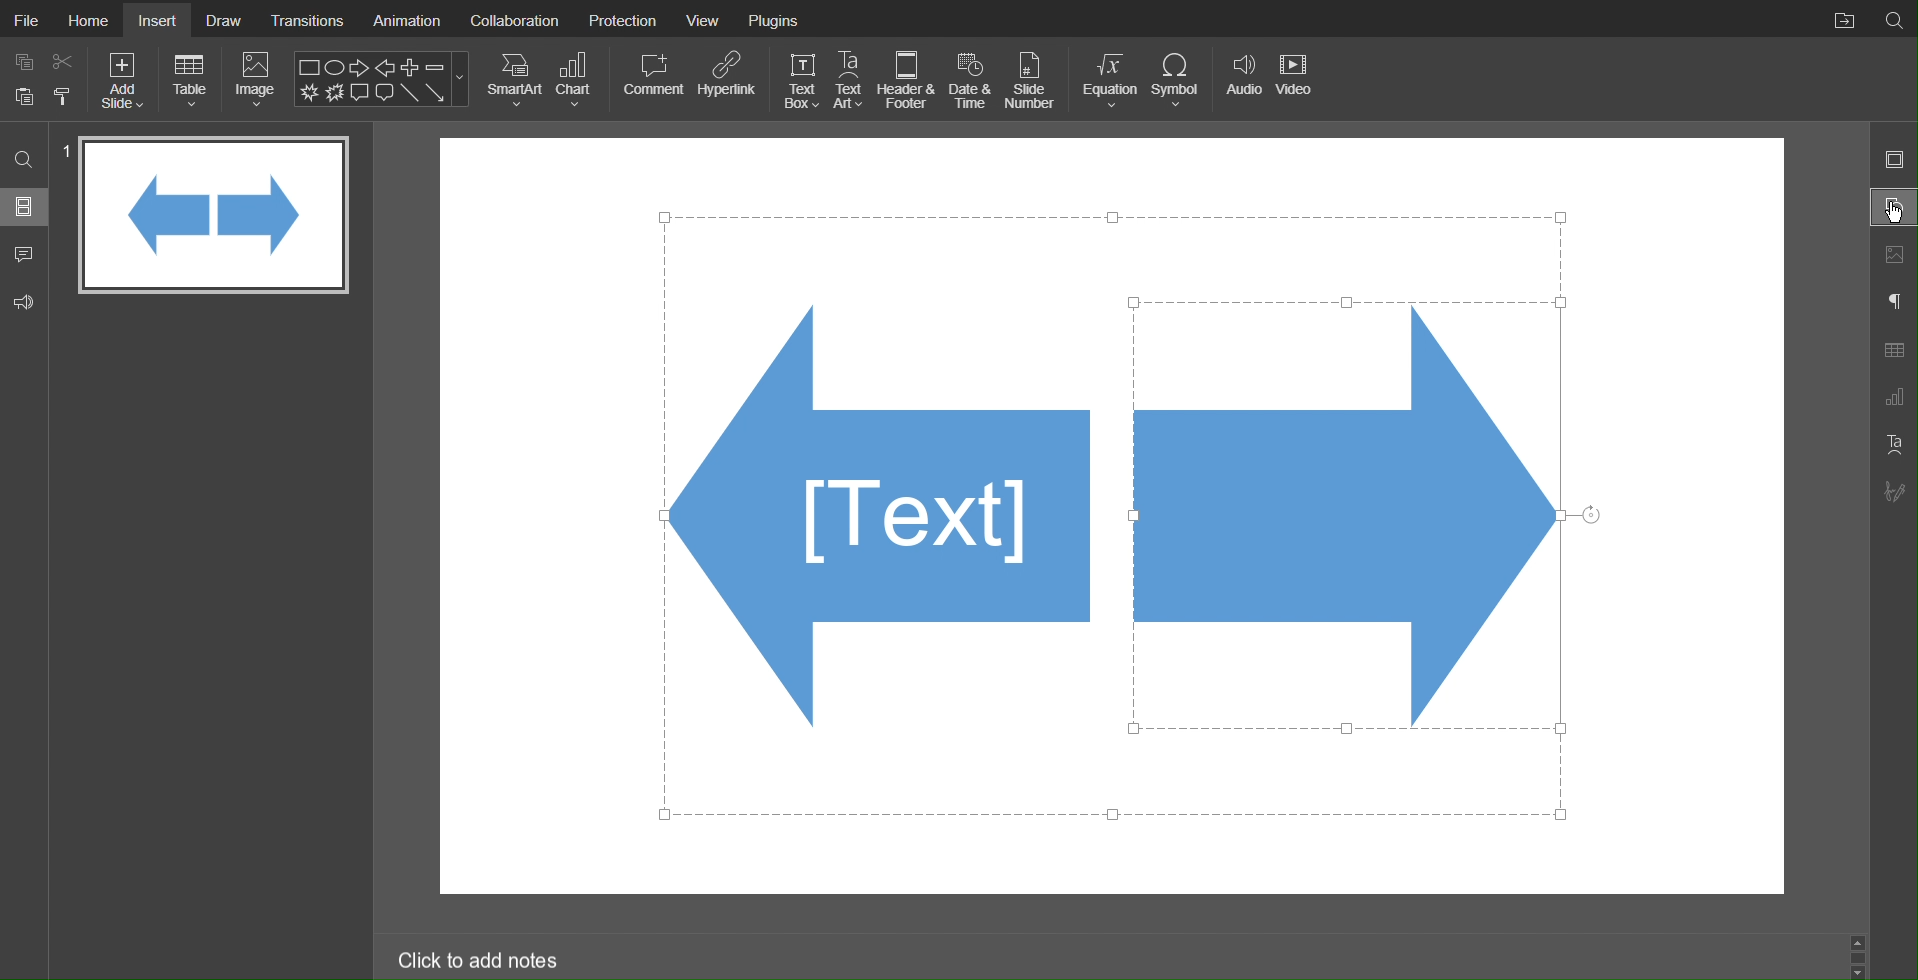 The image size is (1918, 980). What do you see at coordinates (307, 19) in the screenshot?
I see `Transitions` at bounding box center [307, 19].